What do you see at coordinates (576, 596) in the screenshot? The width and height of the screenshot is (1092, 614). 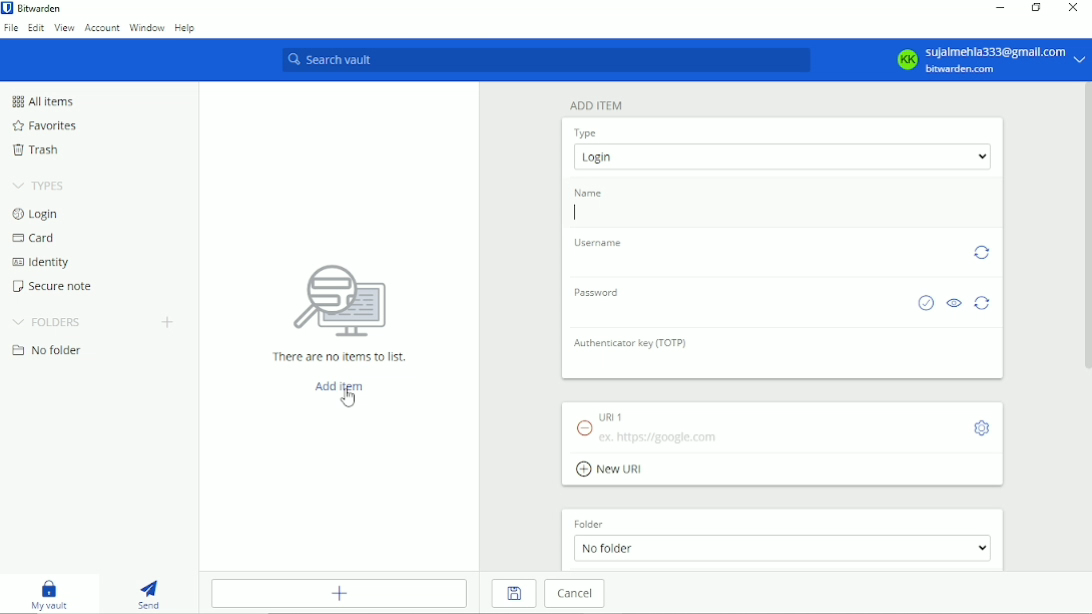 I see `Cancel` at bounding box center [576, 596].